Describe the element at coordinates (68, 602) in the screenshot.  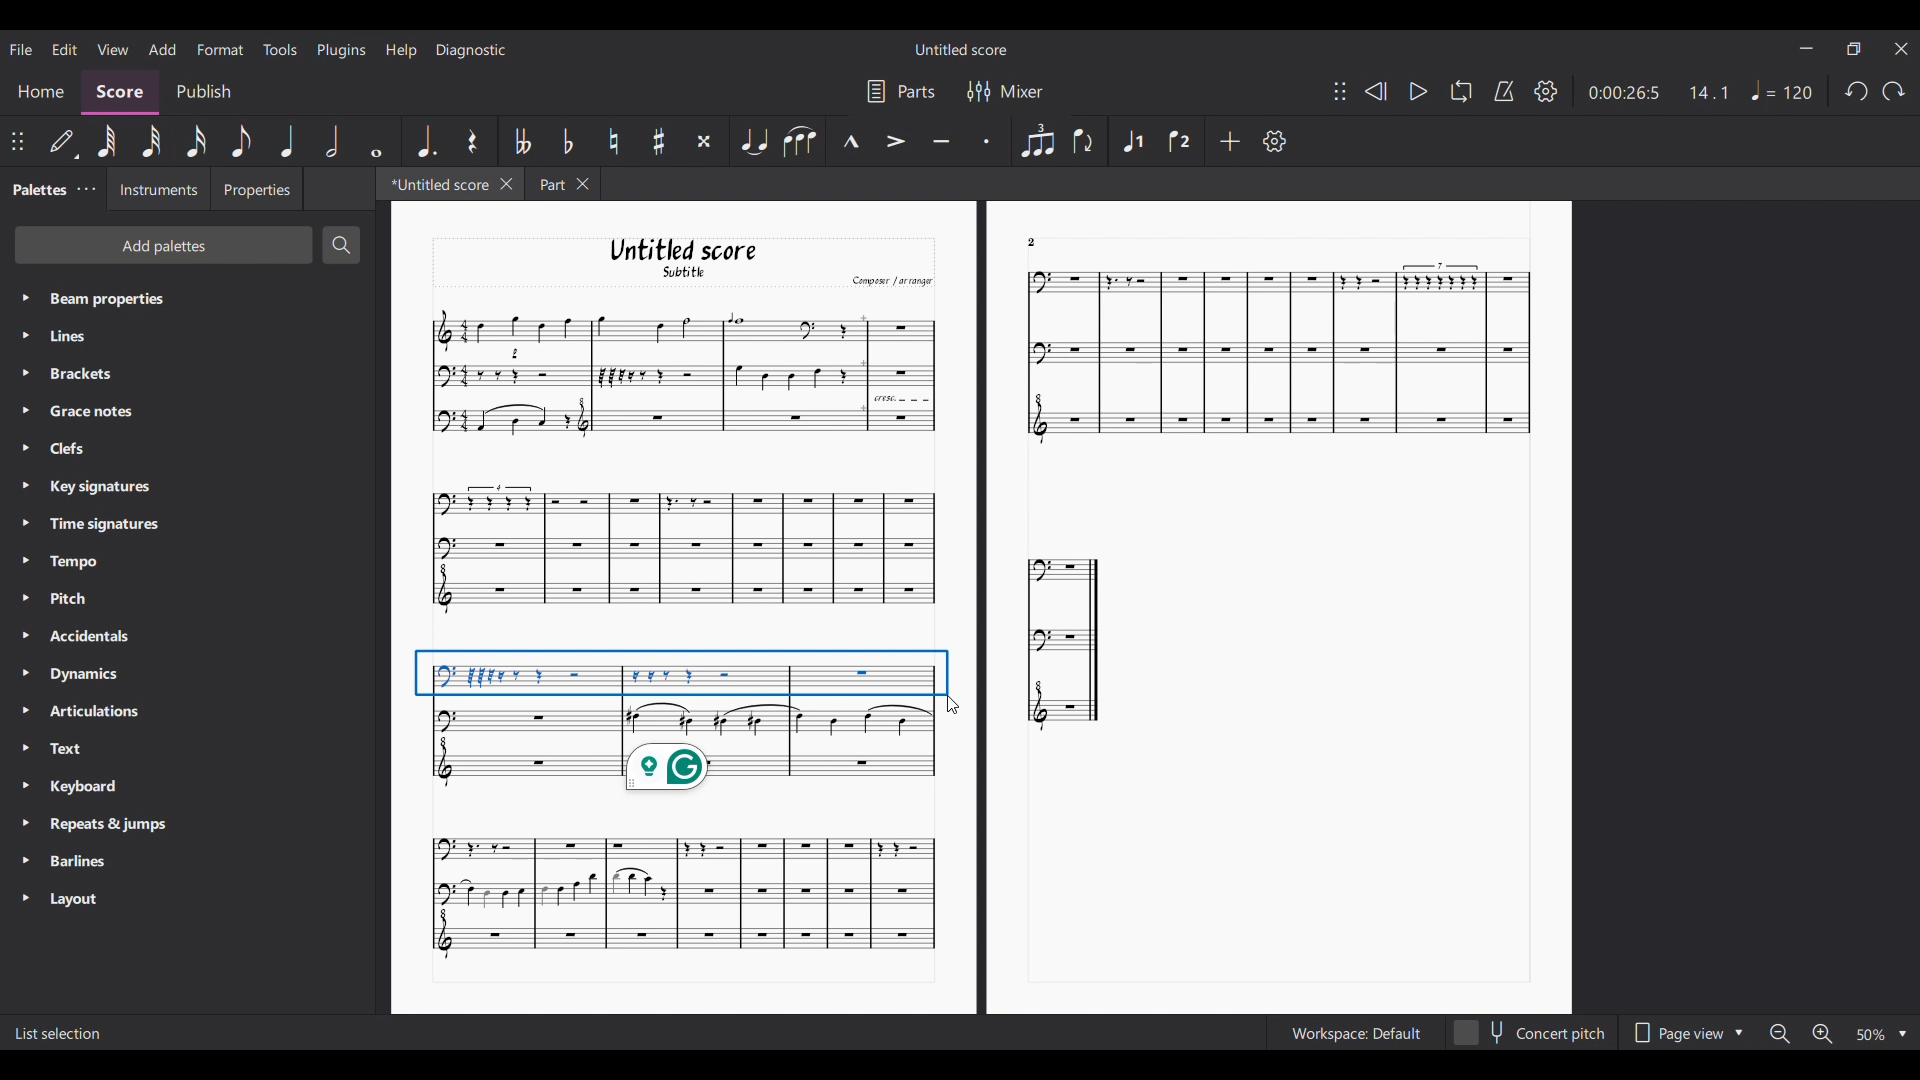
I see `> Pitch` at that location.